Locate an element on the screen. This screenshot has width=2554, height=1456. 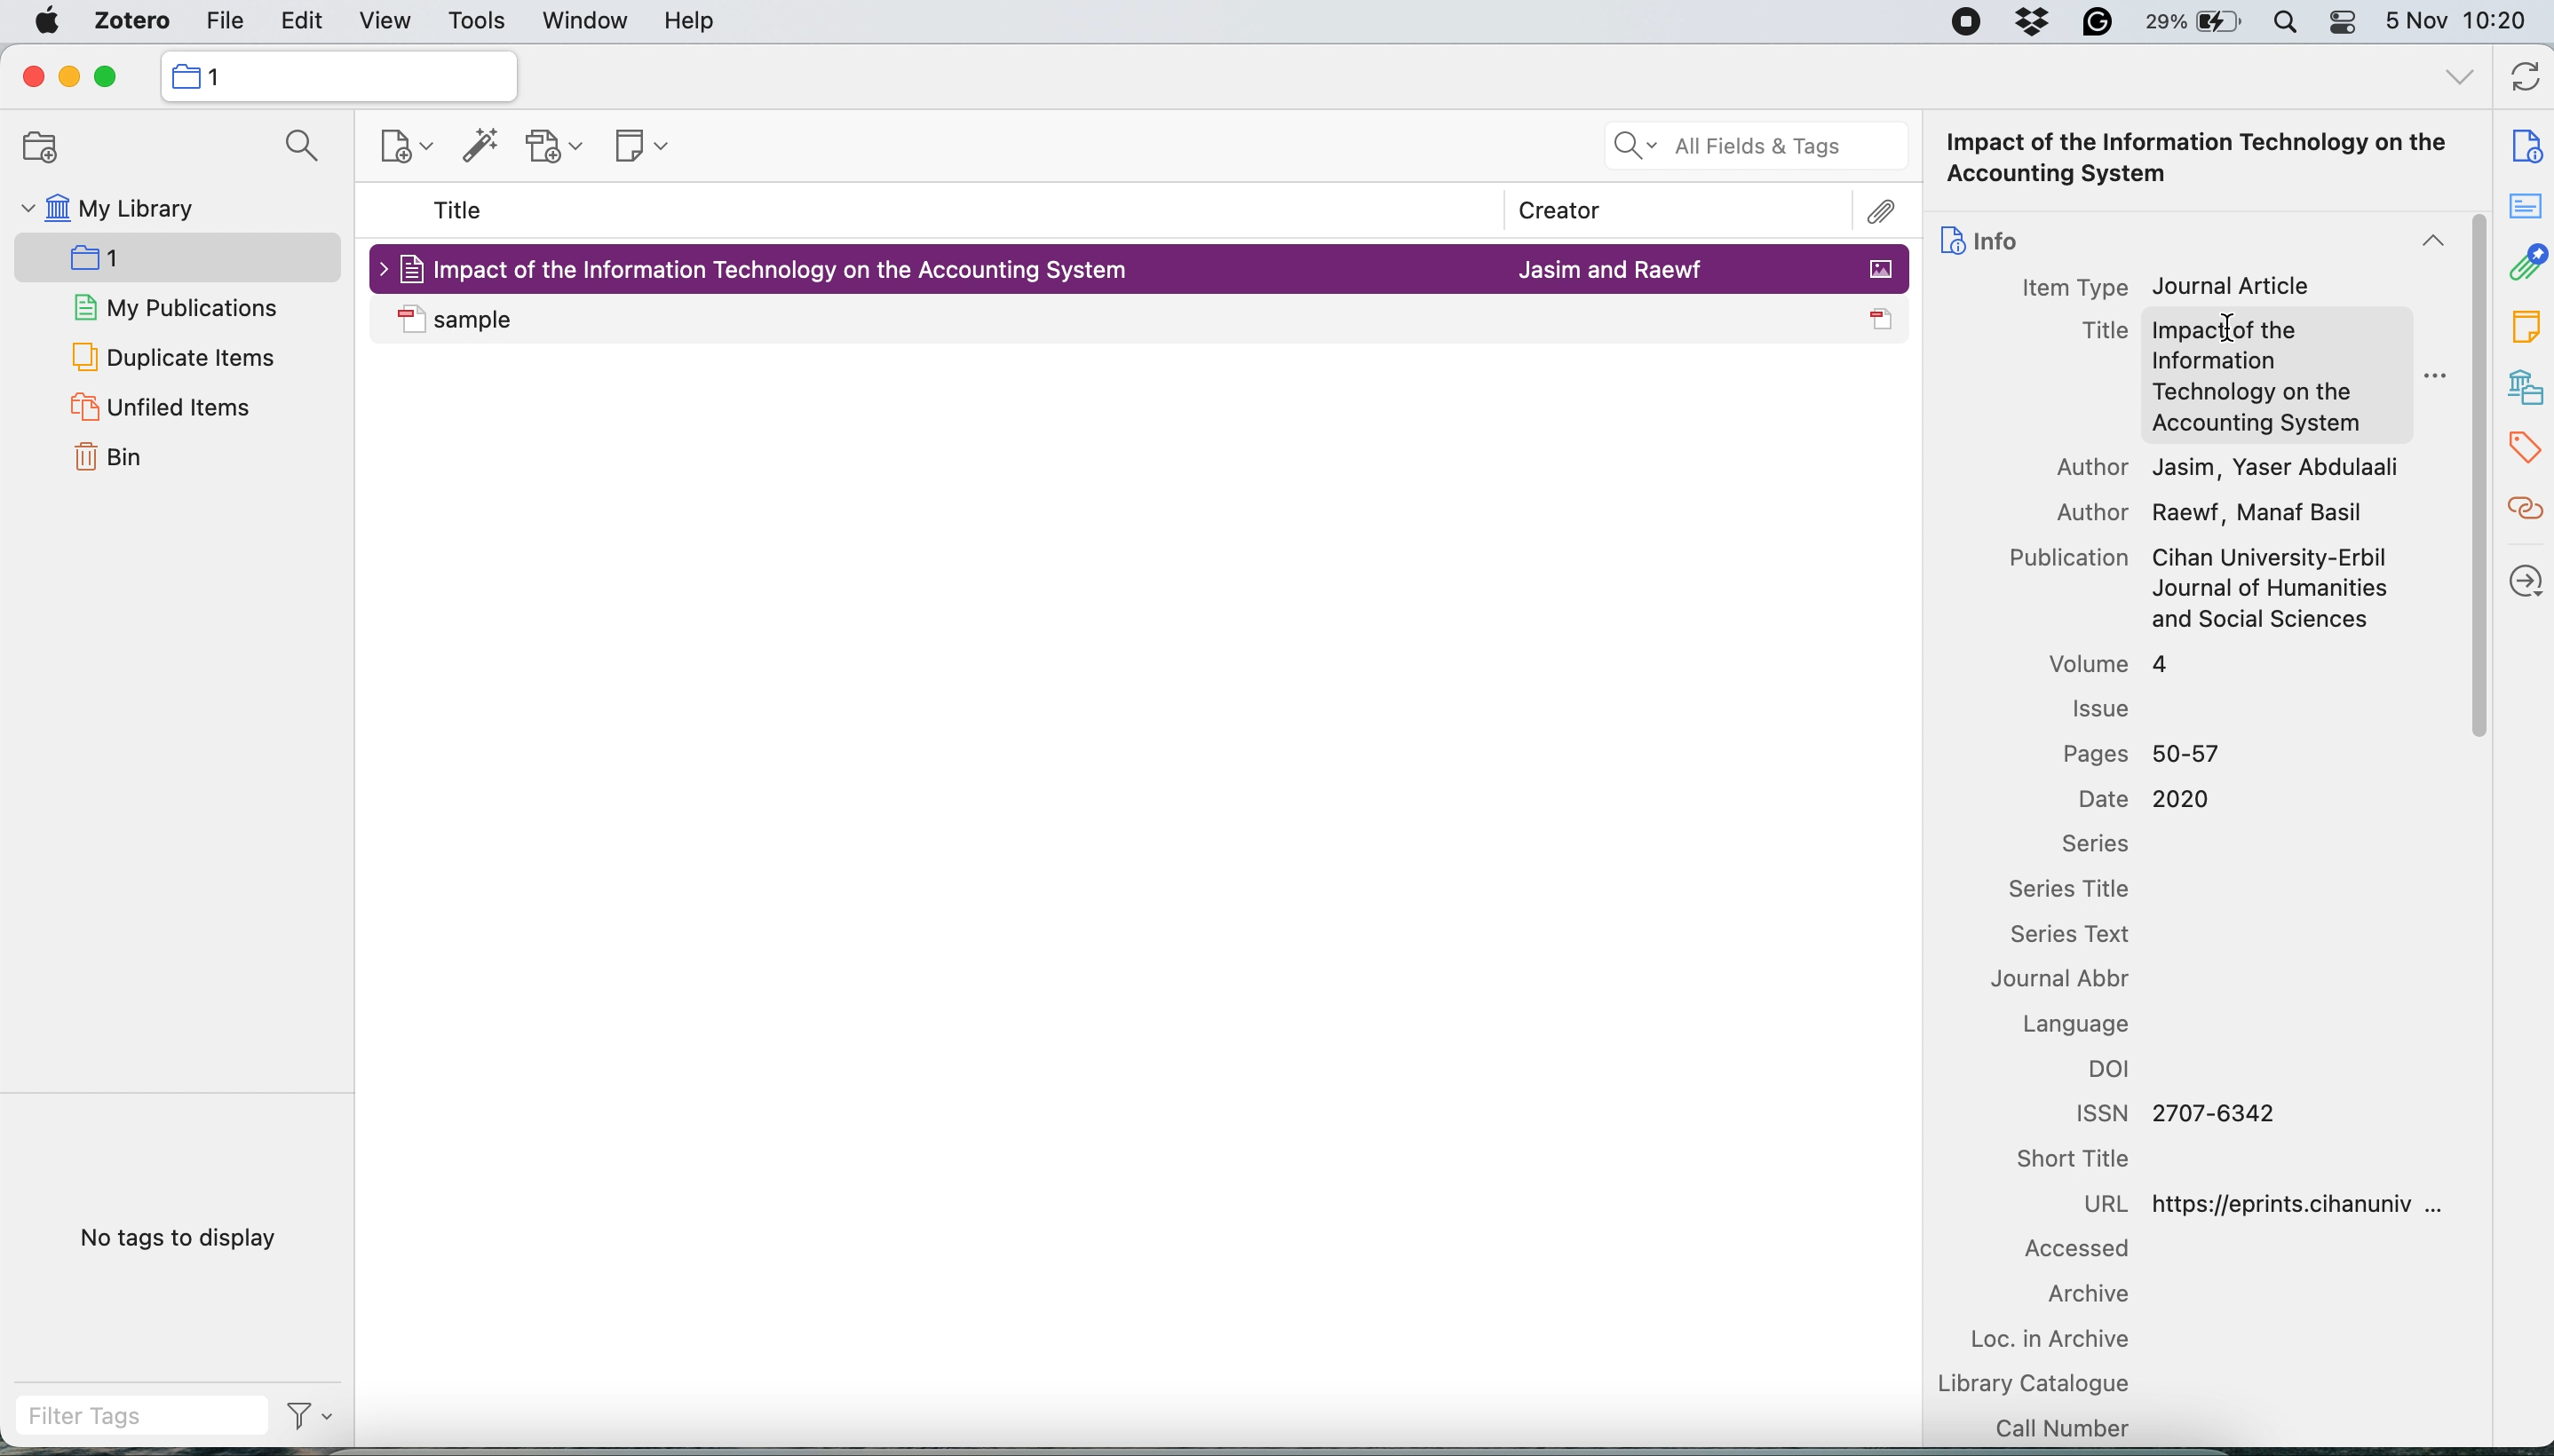
attachment is located at coordinates (1881, 212).